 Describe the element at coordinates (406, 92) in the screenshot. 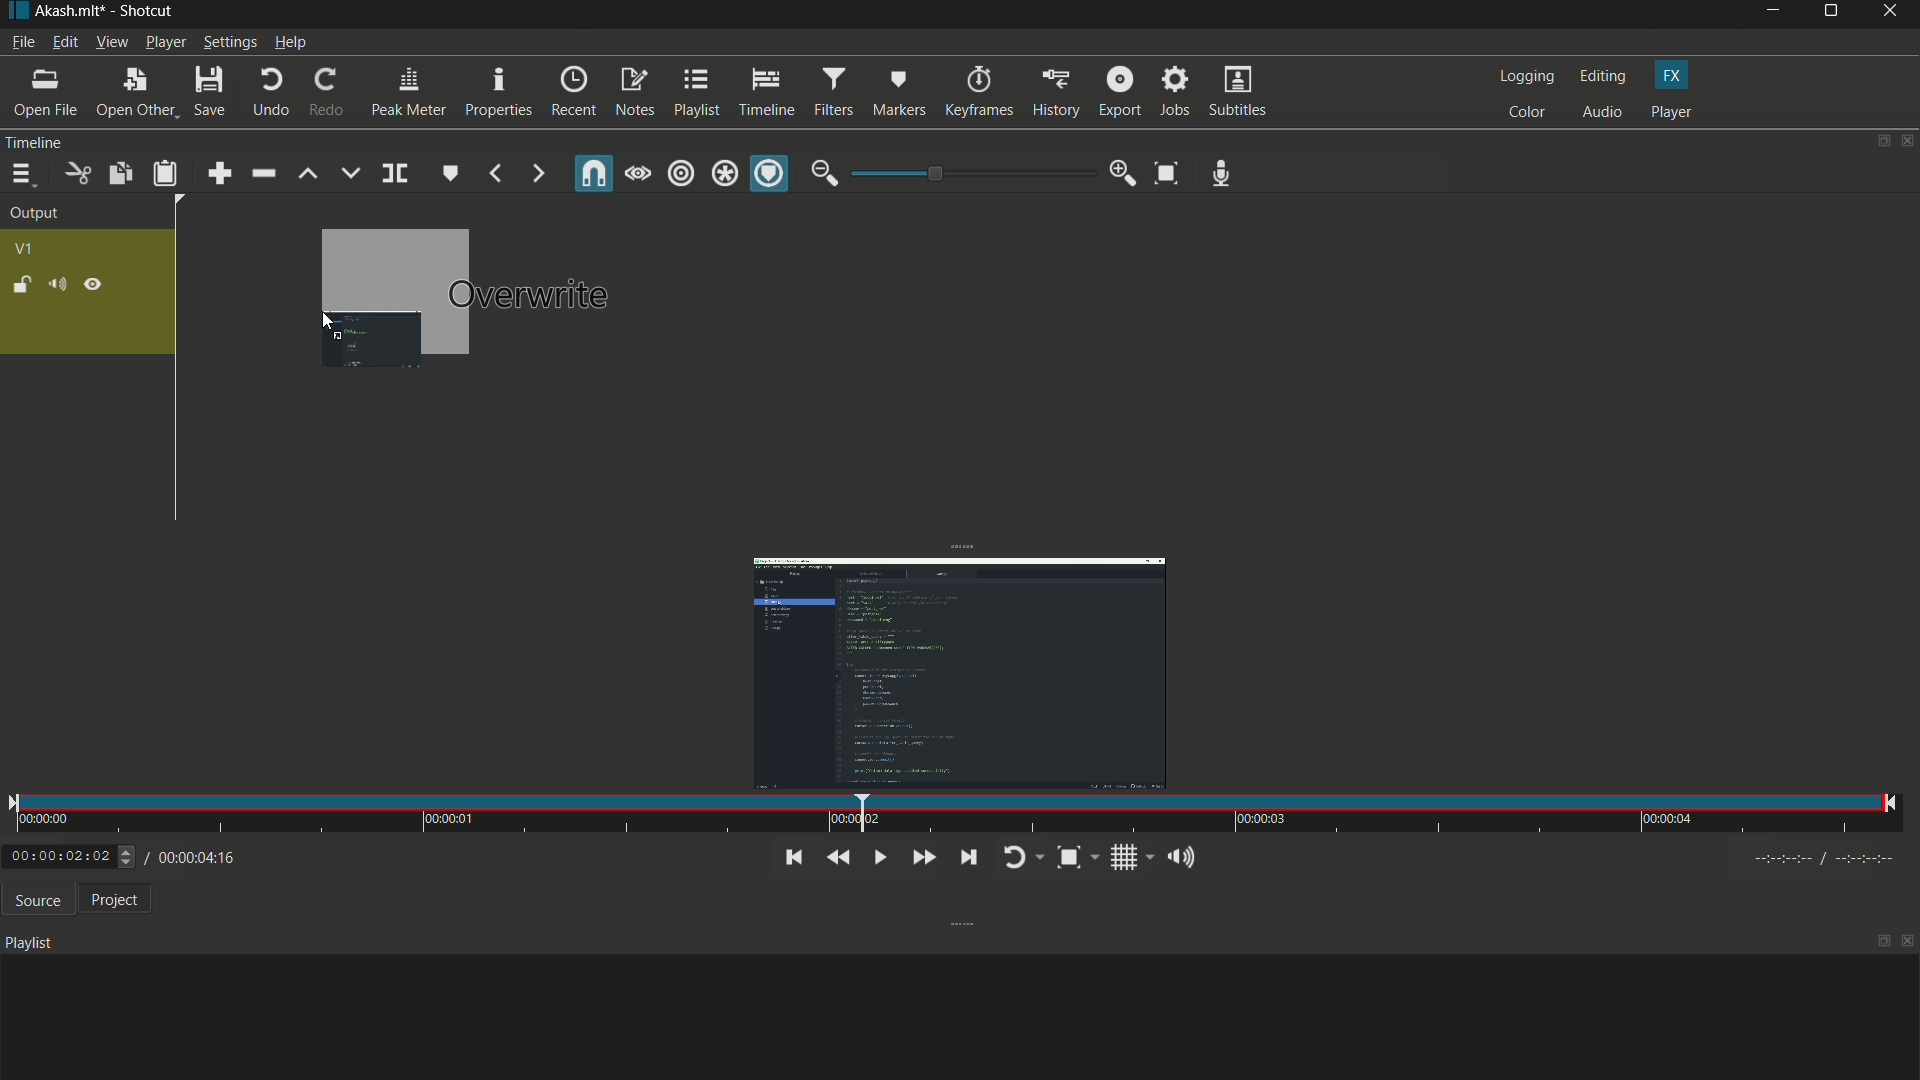

I see `peak meter` at that location.